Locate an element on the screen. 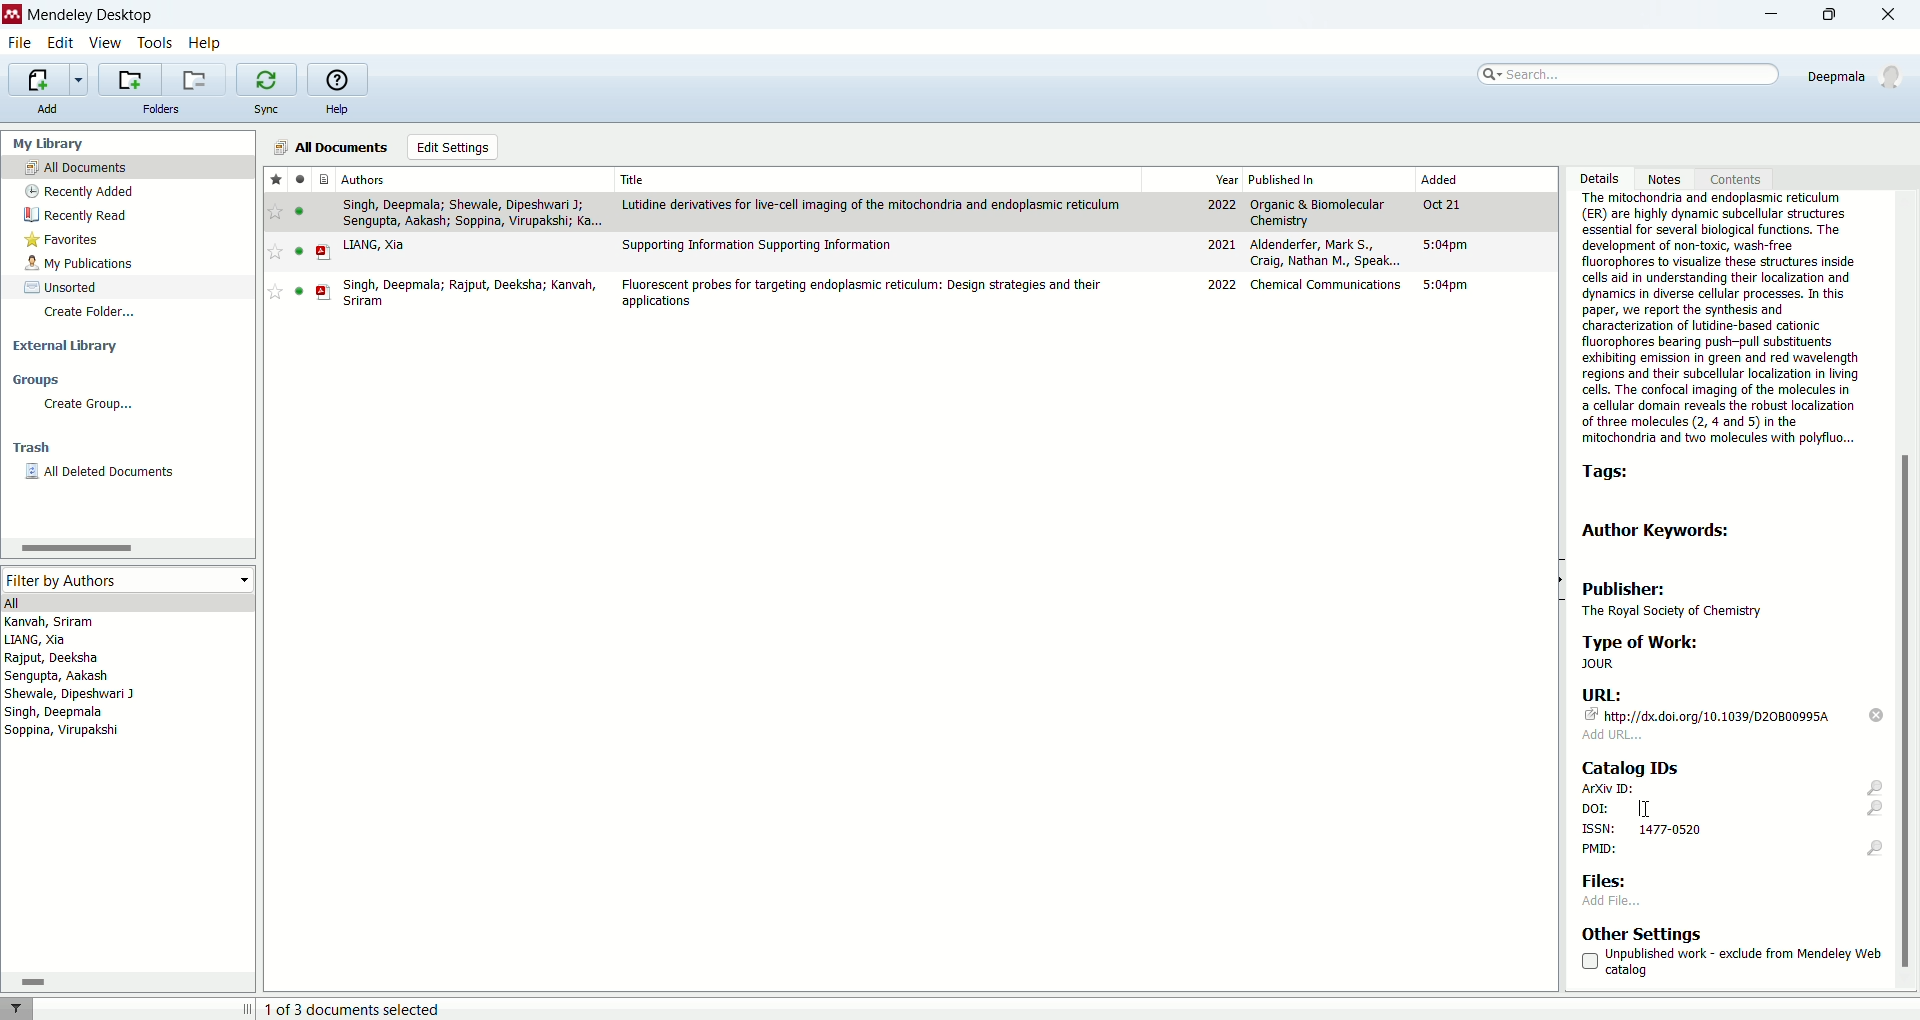  filter by authors is located at coordinates (125, 579).